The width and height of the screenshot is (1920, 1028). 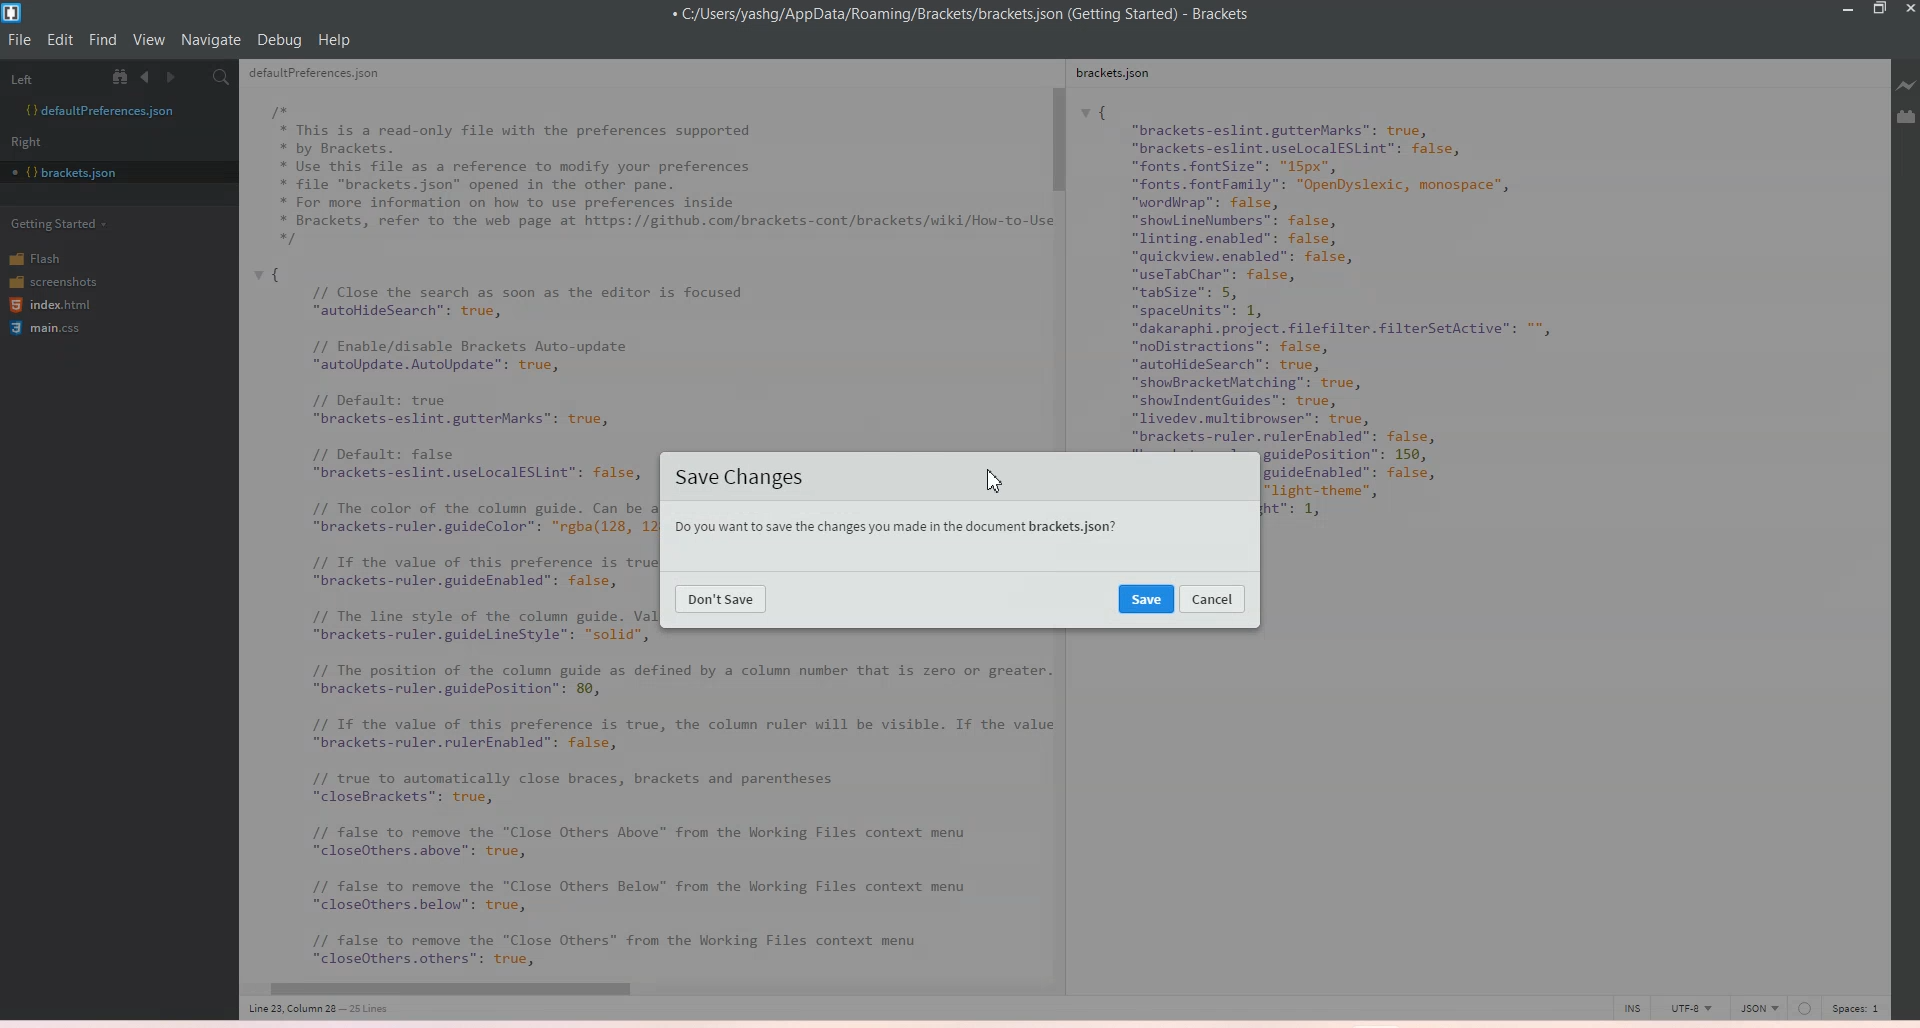 What do you see at coordinates (634, 990) in the screenshot?
I see `Horizontal scroll bar` at bounding box center [634, 990].